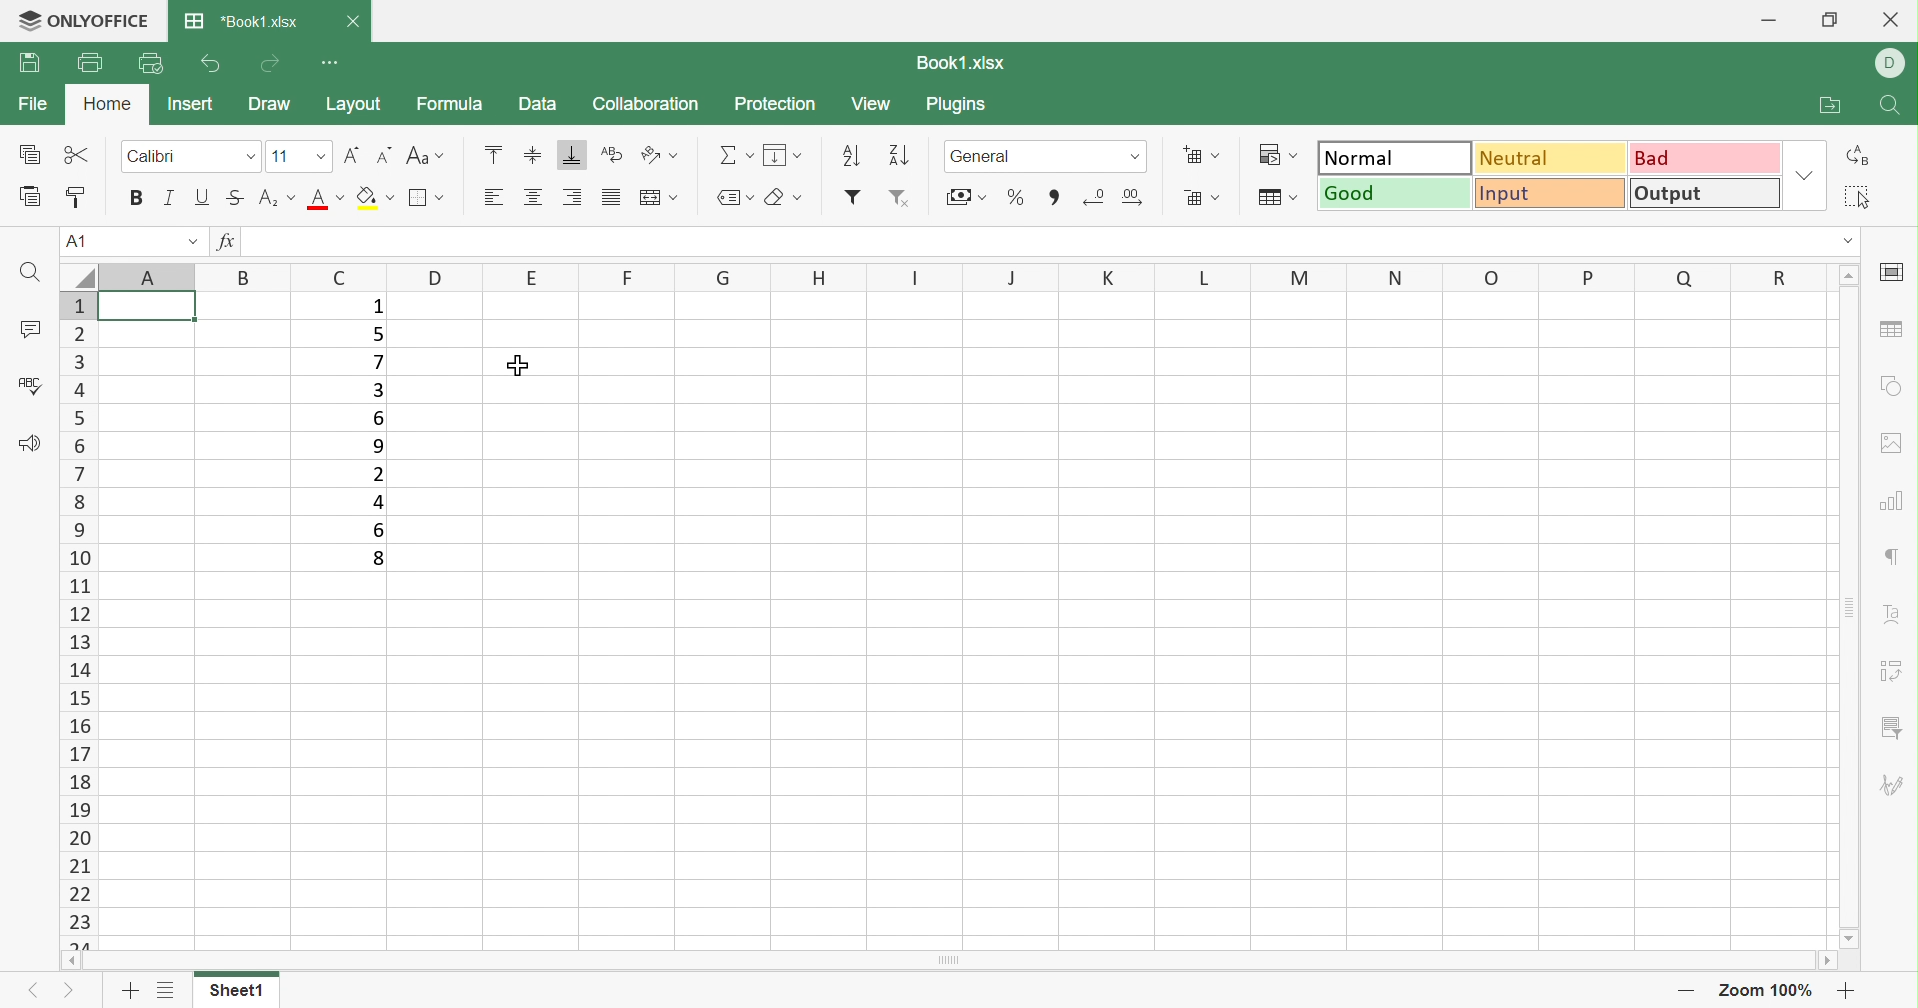 The image size is (1918, 1008). What do you see at coordinates (1893, 327) in the screenshot?
I see `Table settings` at bounding box center [1893, 327].